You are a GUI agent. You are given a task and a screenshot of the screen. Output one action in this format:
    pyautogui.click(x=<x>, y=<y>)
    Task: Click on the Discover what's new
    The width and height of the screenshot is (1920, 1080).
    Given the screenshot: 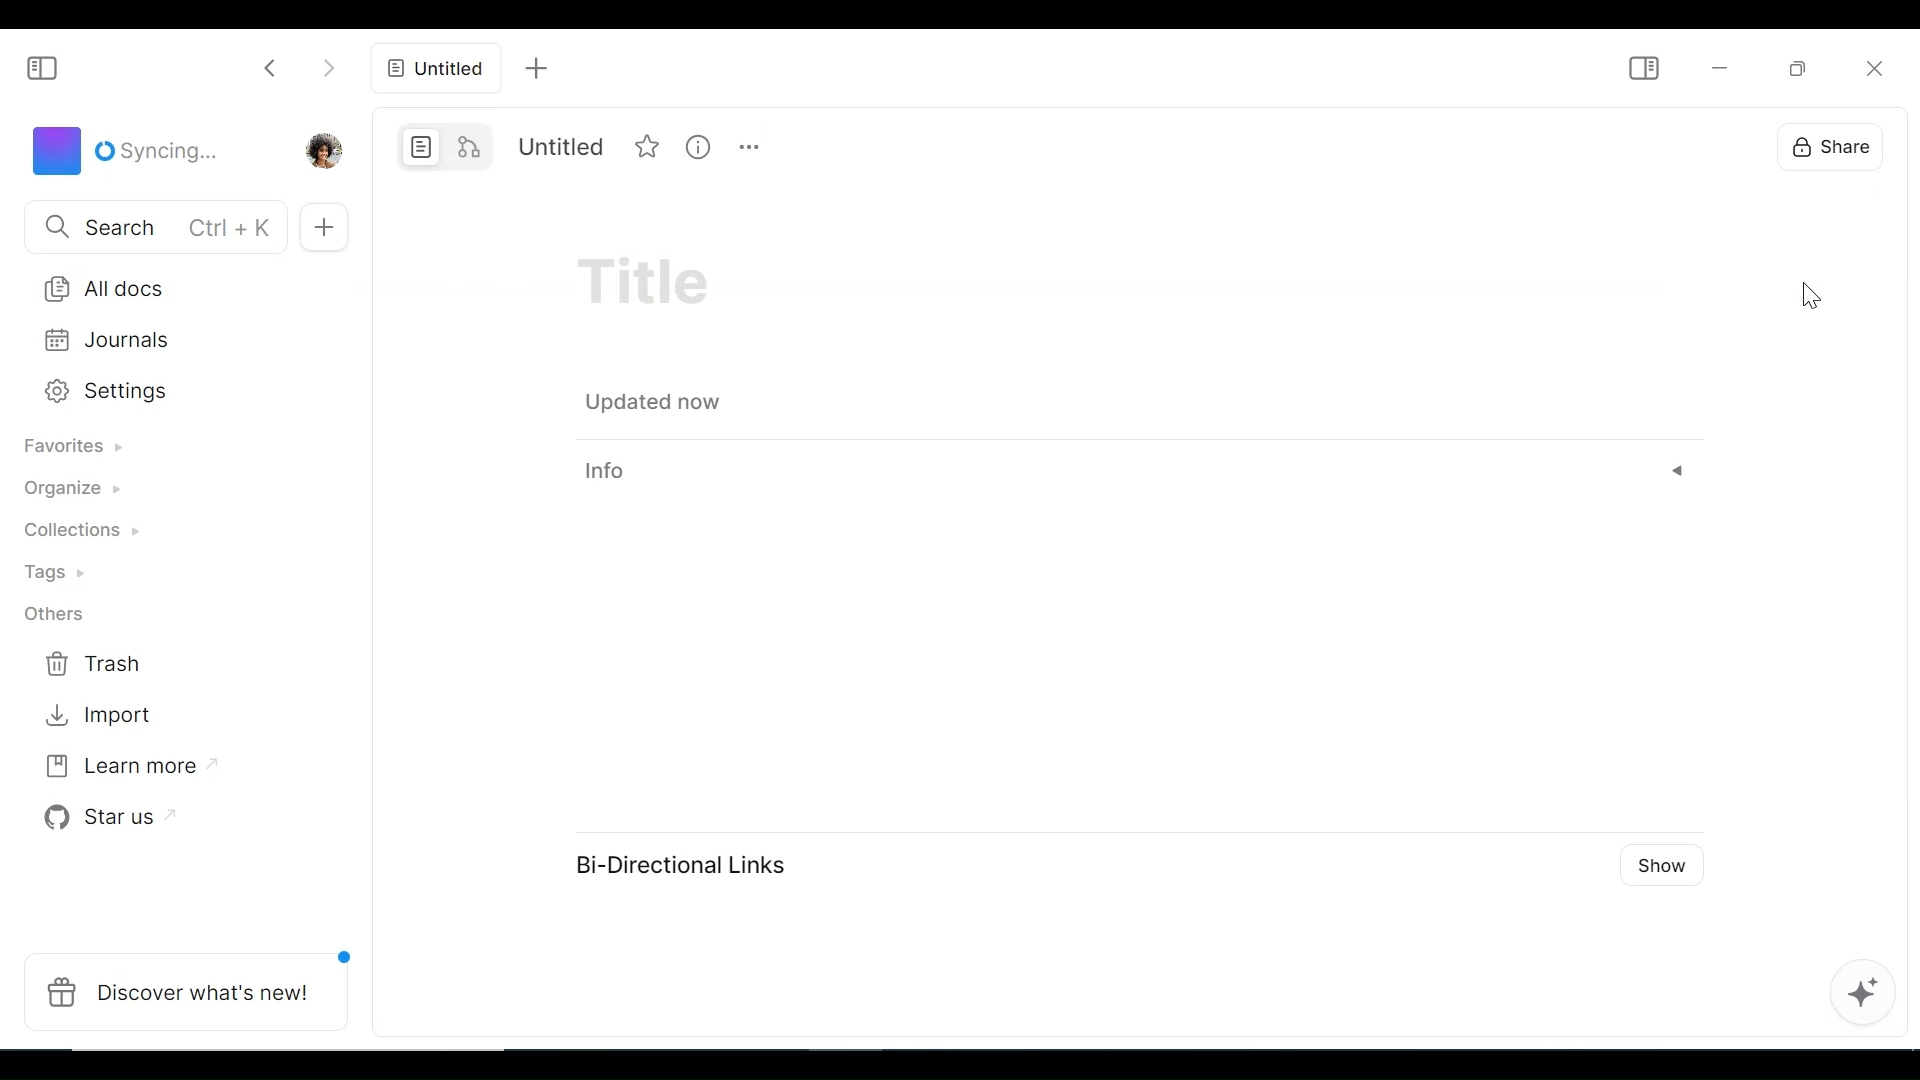 What is the action you would take?
    pyautogui.click(x=189, y=991)
    